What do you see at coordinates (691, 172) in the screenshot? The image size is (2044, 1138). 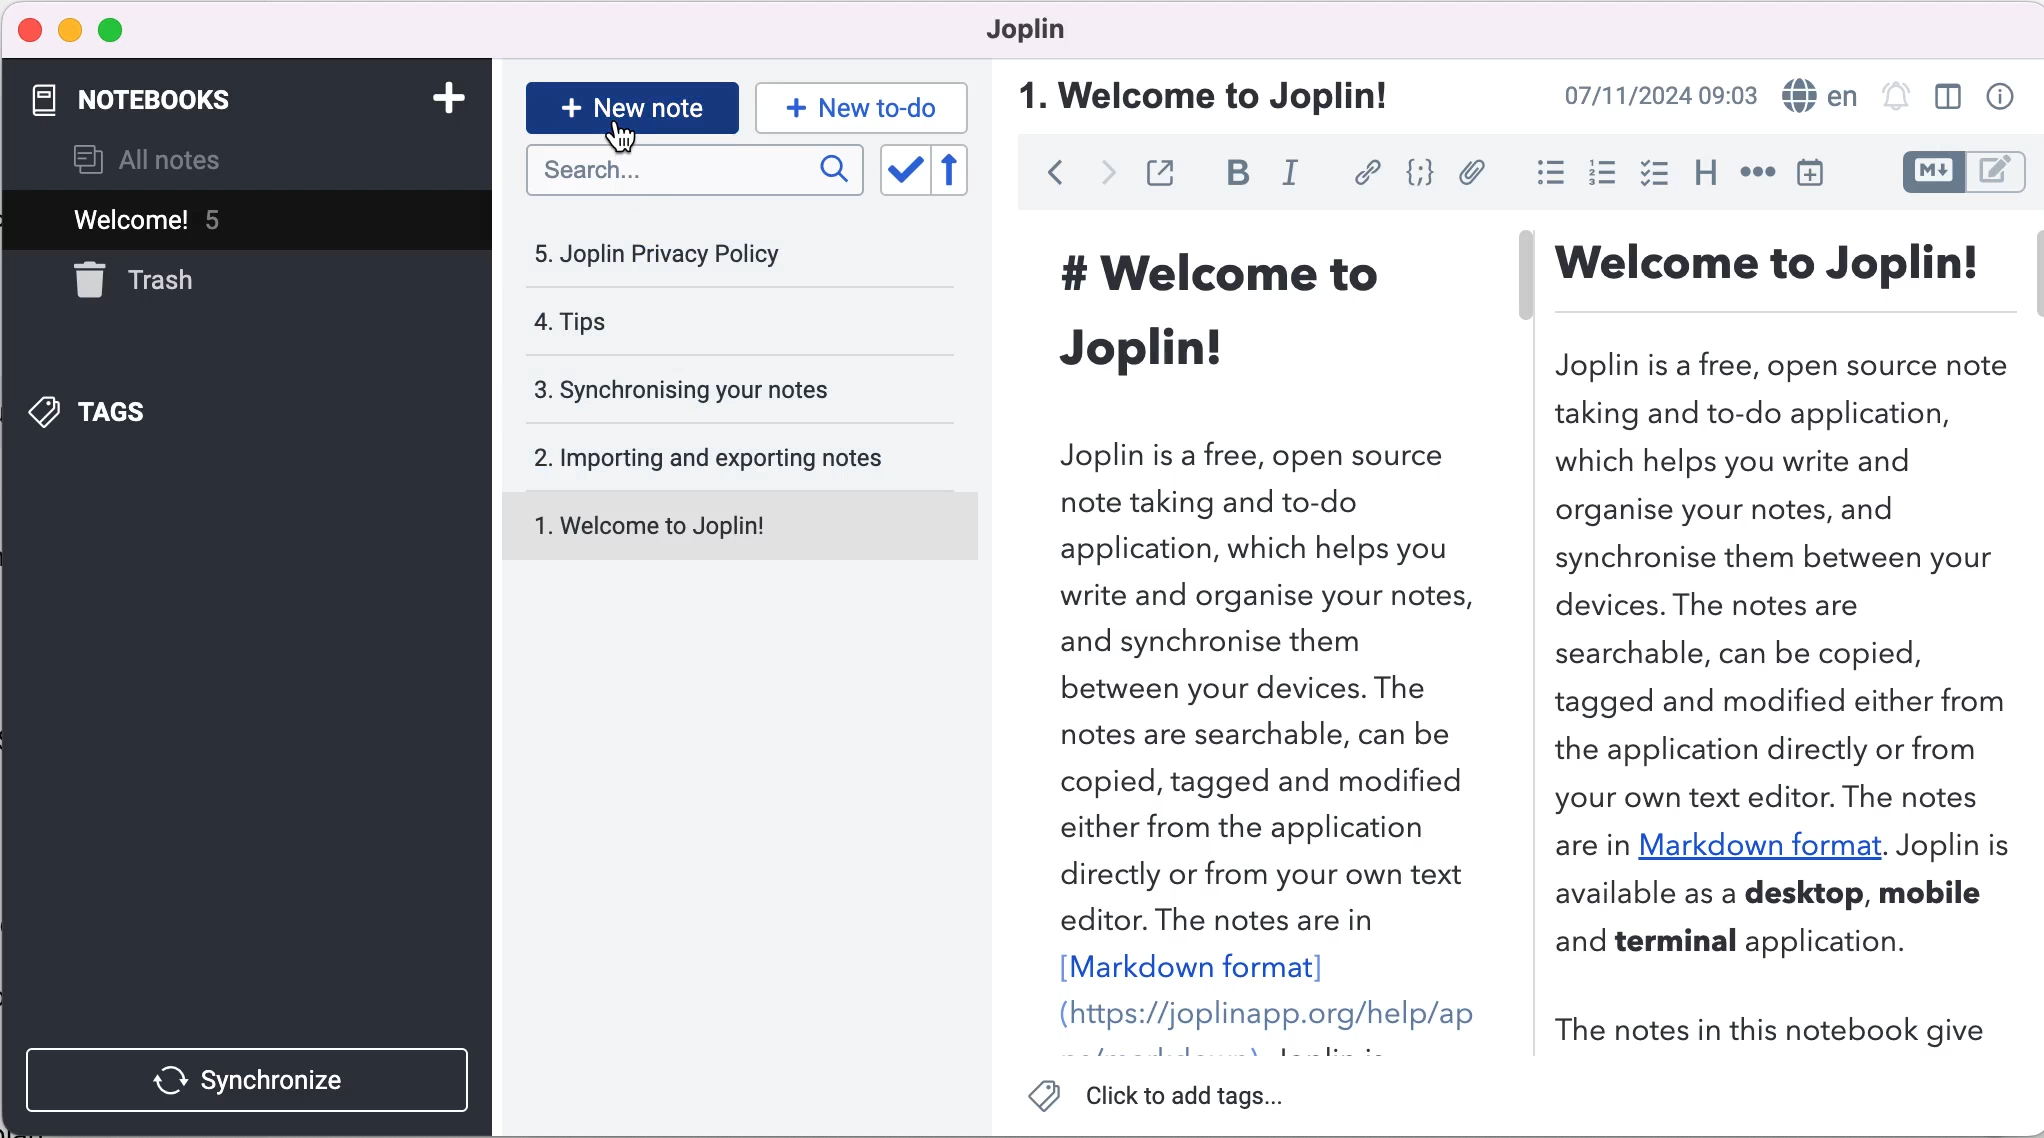 I see `search` at bounding box center [691, 172].